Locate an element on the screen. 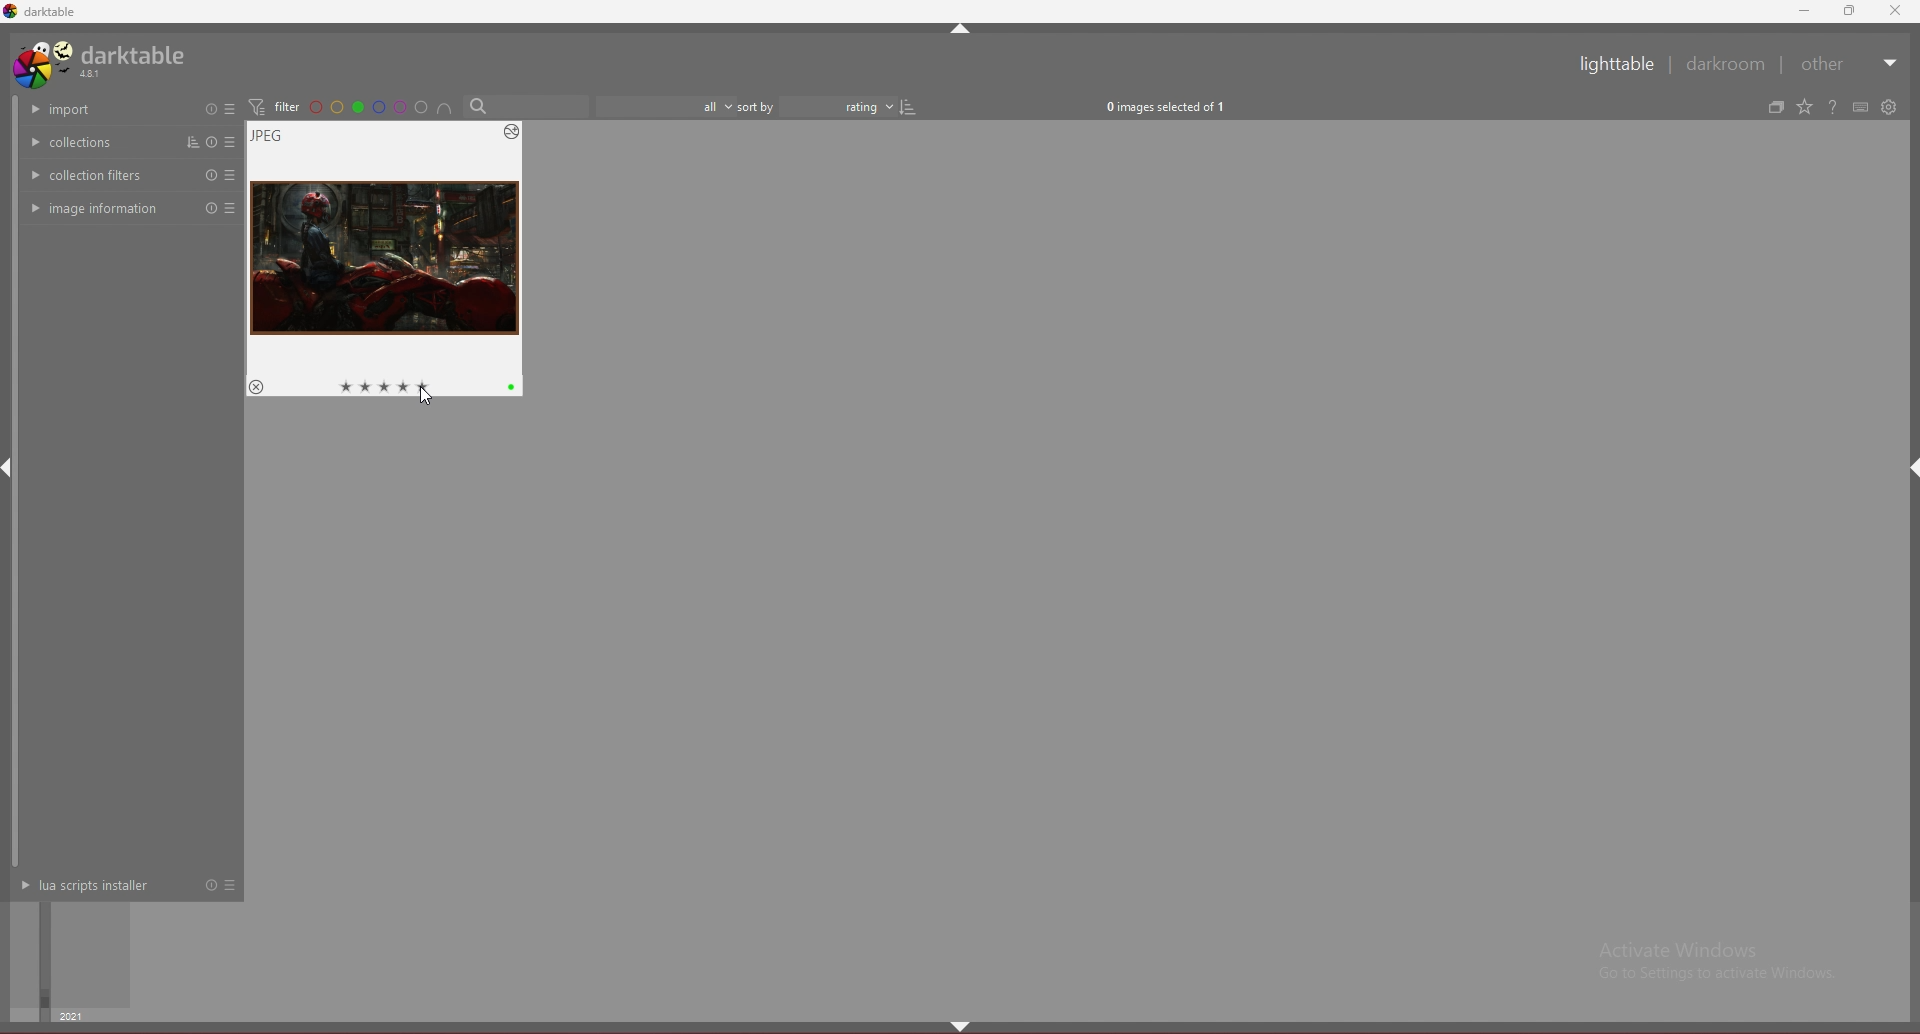 This screenshot has width=1920, height=1034. presets is located at coordinates (233, 143).